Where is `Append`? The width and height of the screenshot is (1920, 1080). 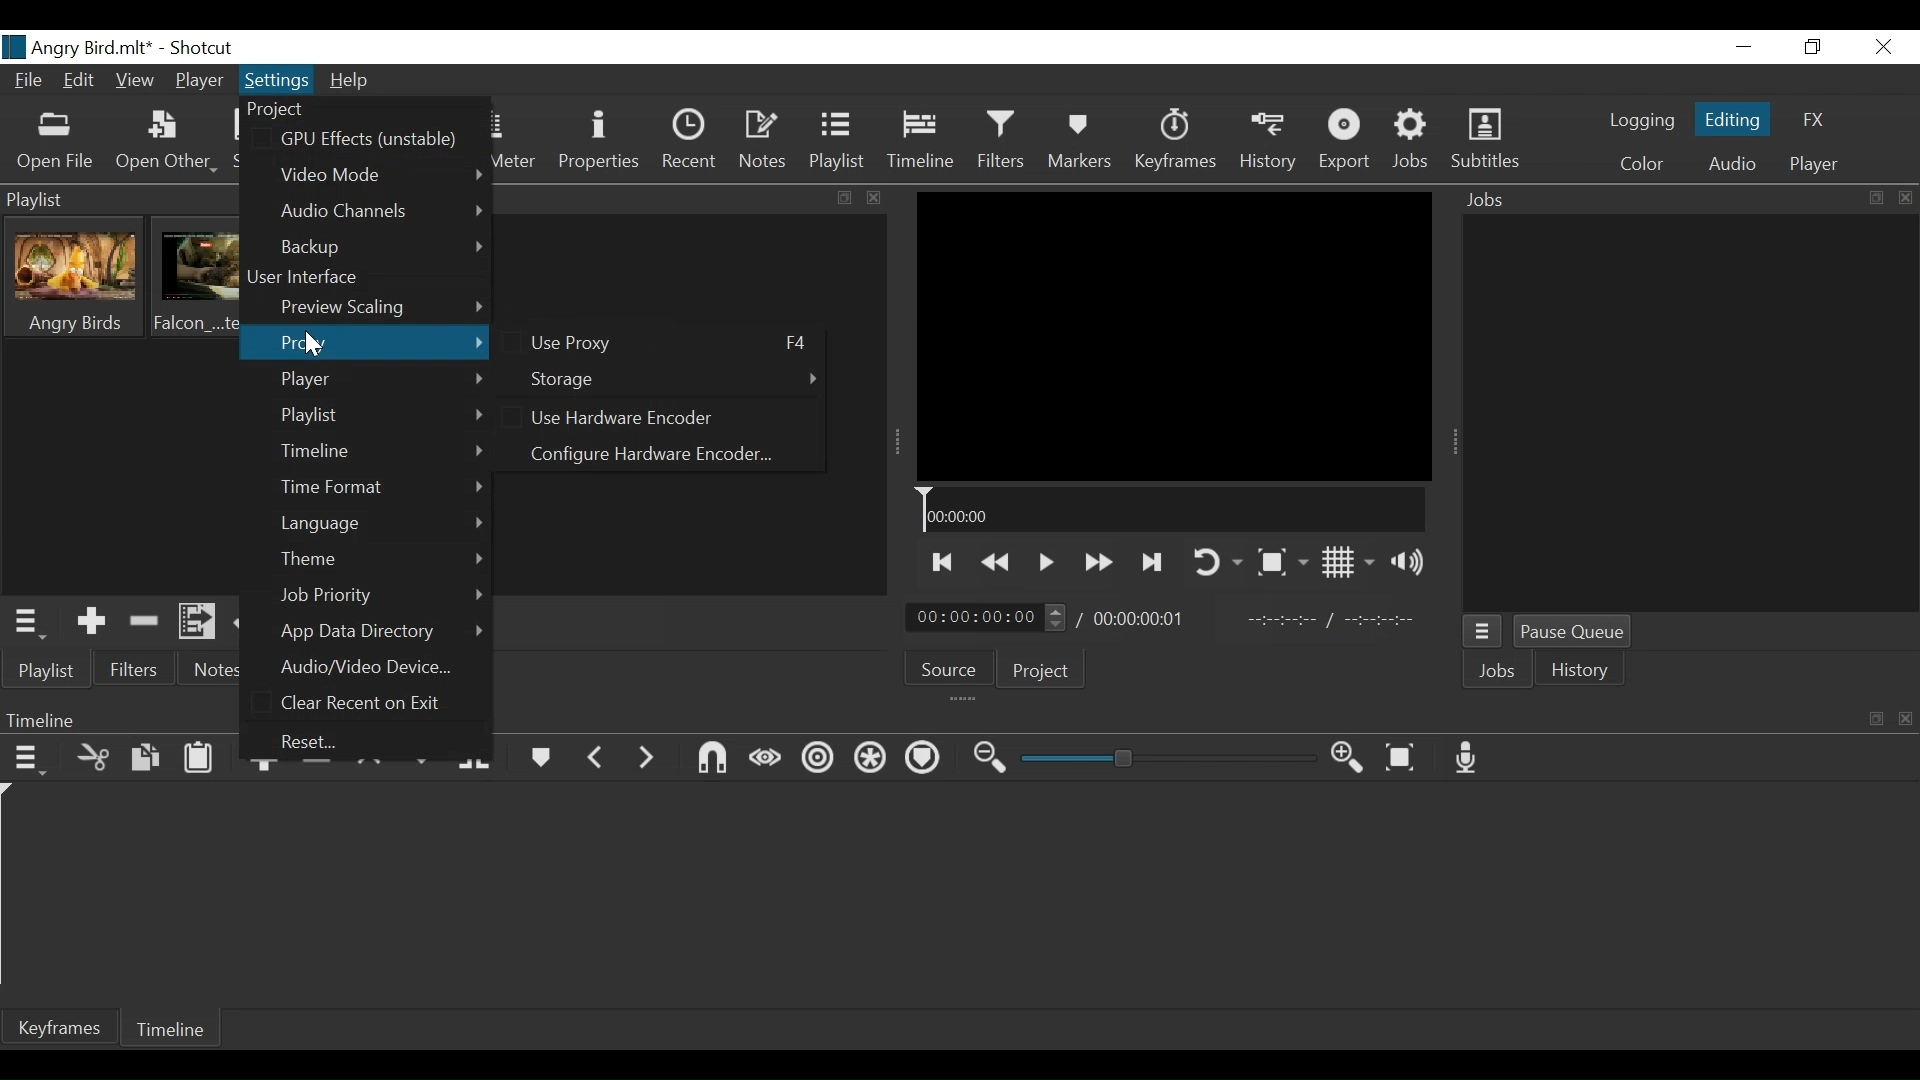
Append is located at coordinates (262, 771).